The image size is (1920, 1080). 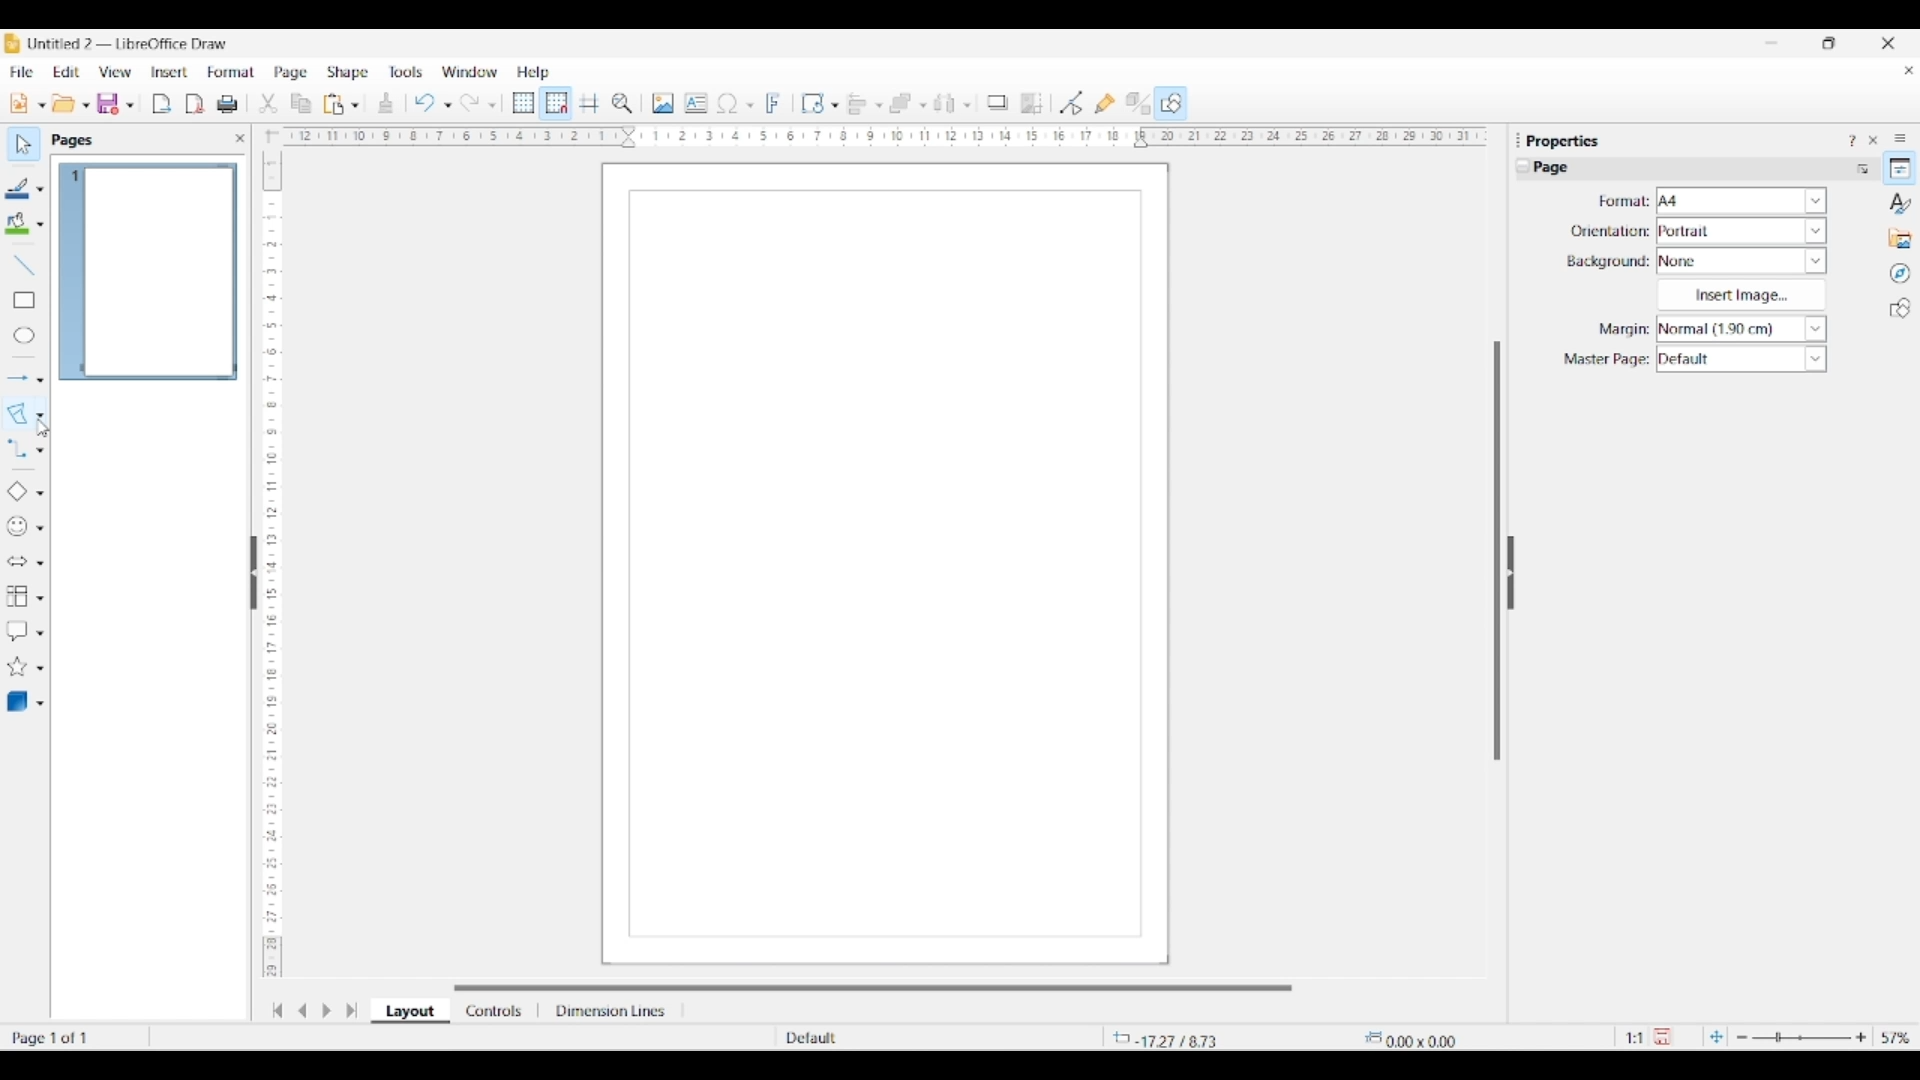 What do you see at coordinates (15, 669) in the screenshot?
I see `Selected star` at bounding box center [15, 669].